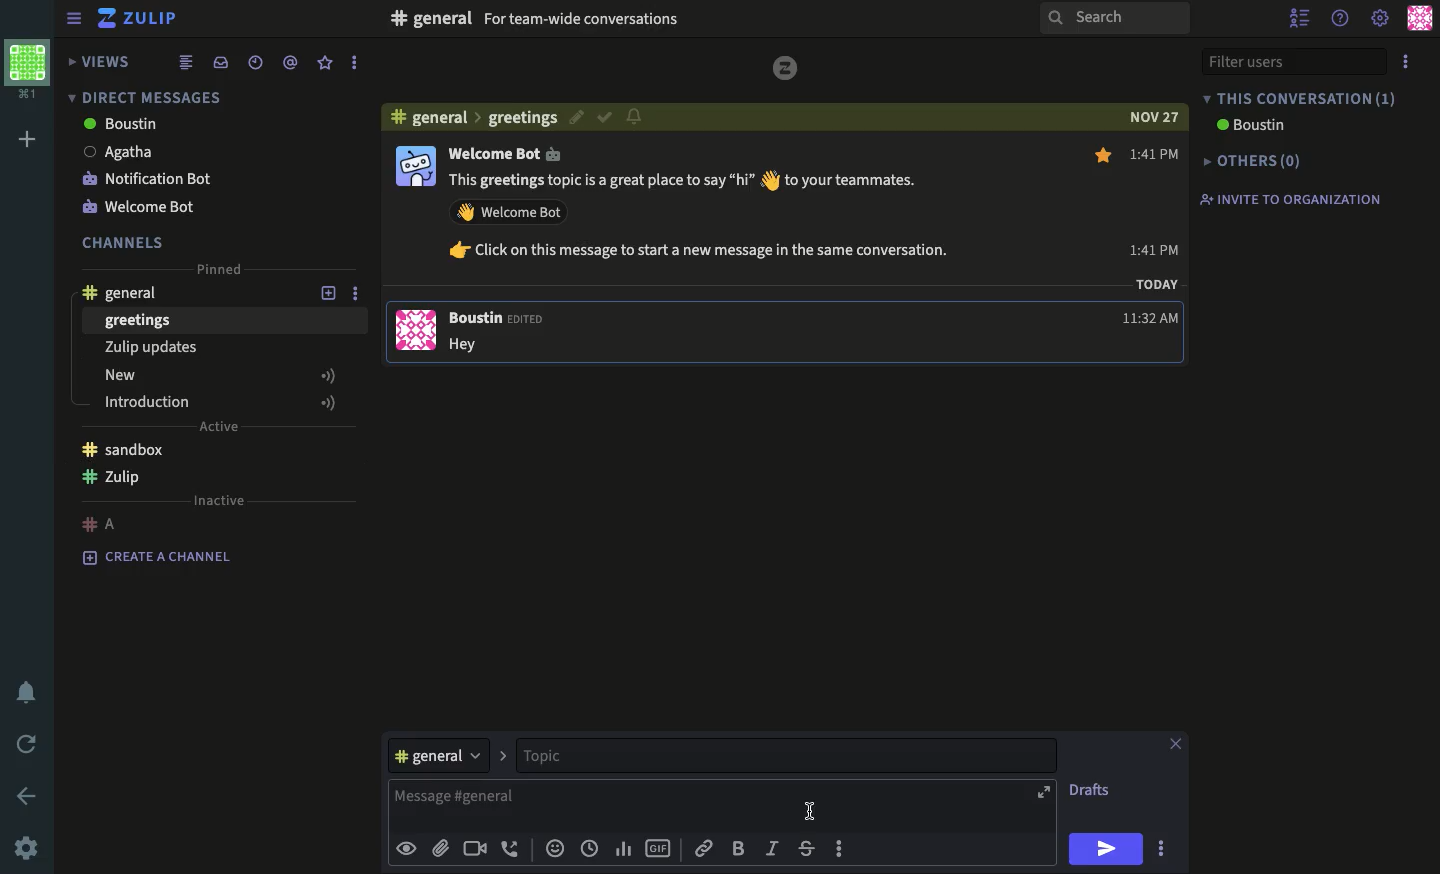 This screenshot has height=874, width=1440. What do you see at coordinates (1049, 791) in the screenshot?
I see `expand` at bounding box center [1049, 791].